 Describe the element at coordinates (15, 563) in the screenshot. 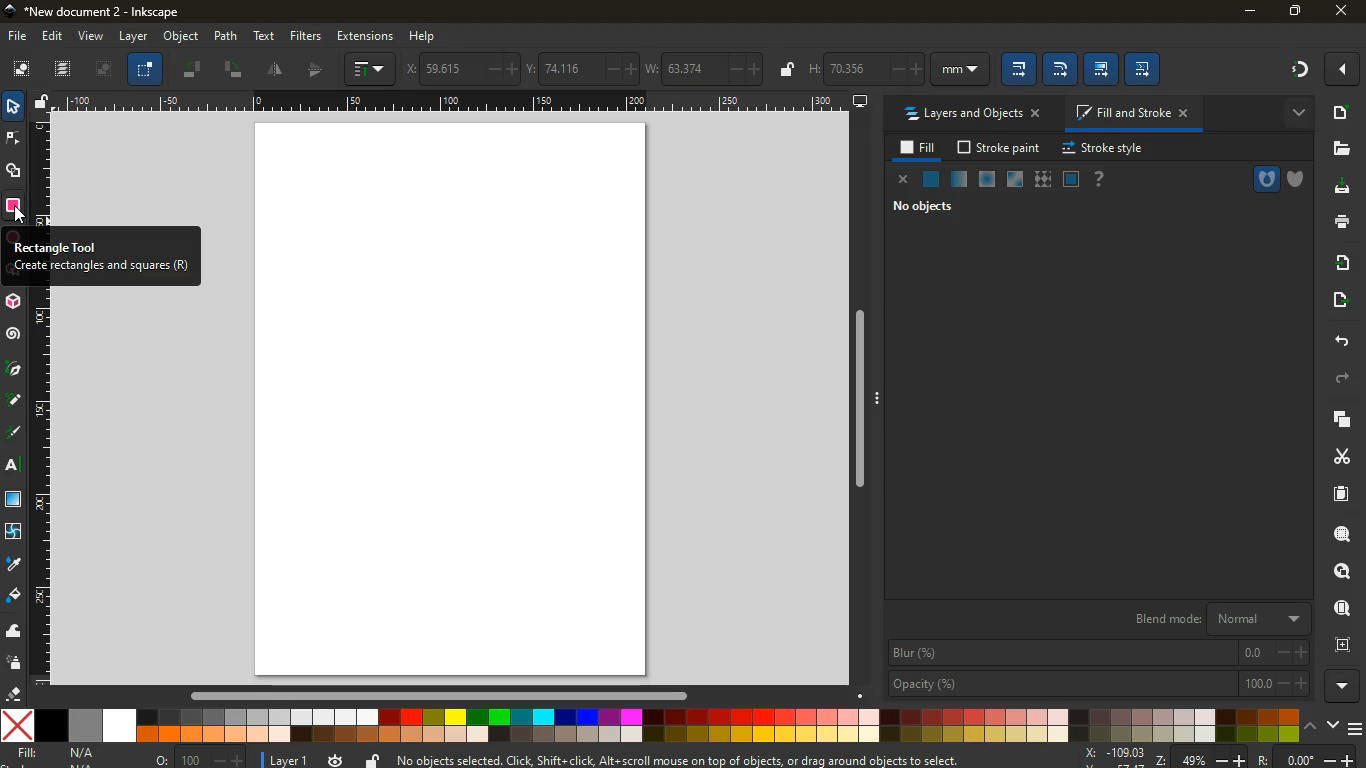

I see `drop` at that location.